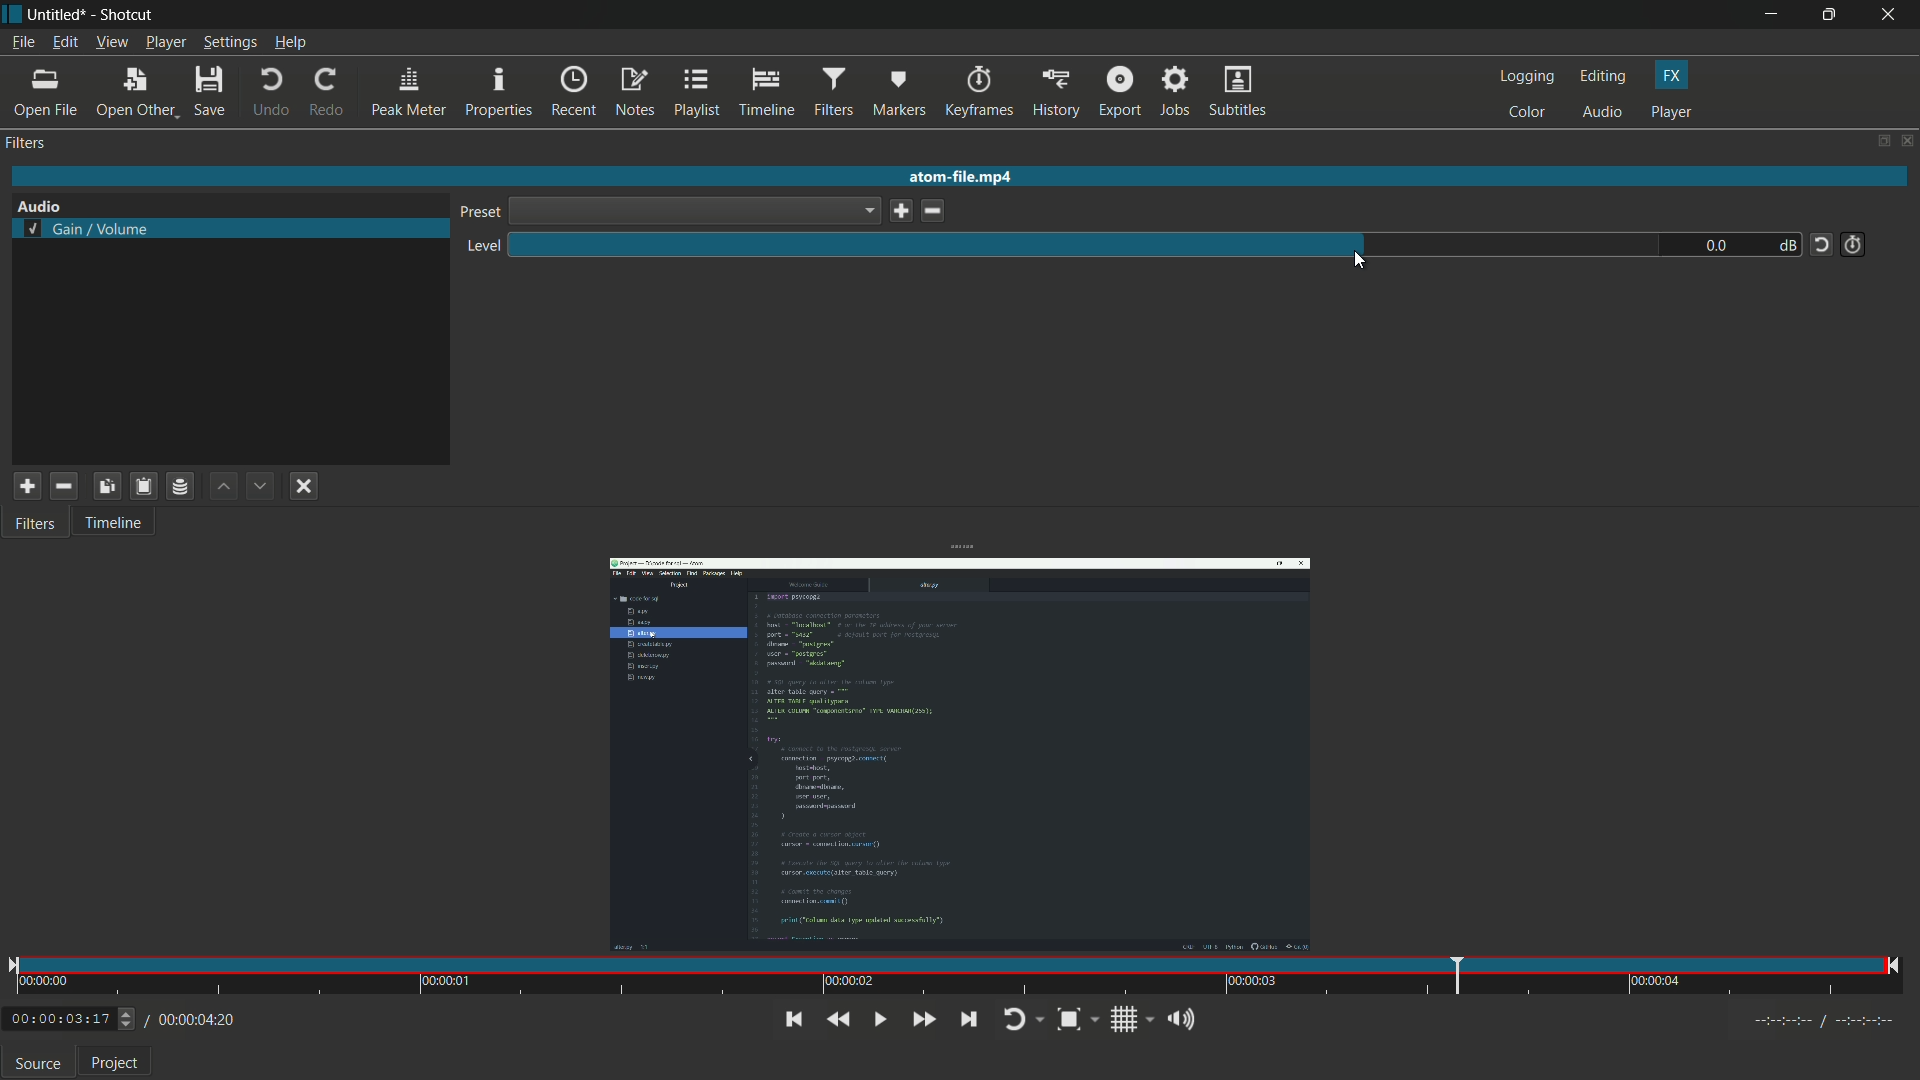 The width and height of the screenshot is (1920, 1080). I want to click on editing, so click(1604, 76).